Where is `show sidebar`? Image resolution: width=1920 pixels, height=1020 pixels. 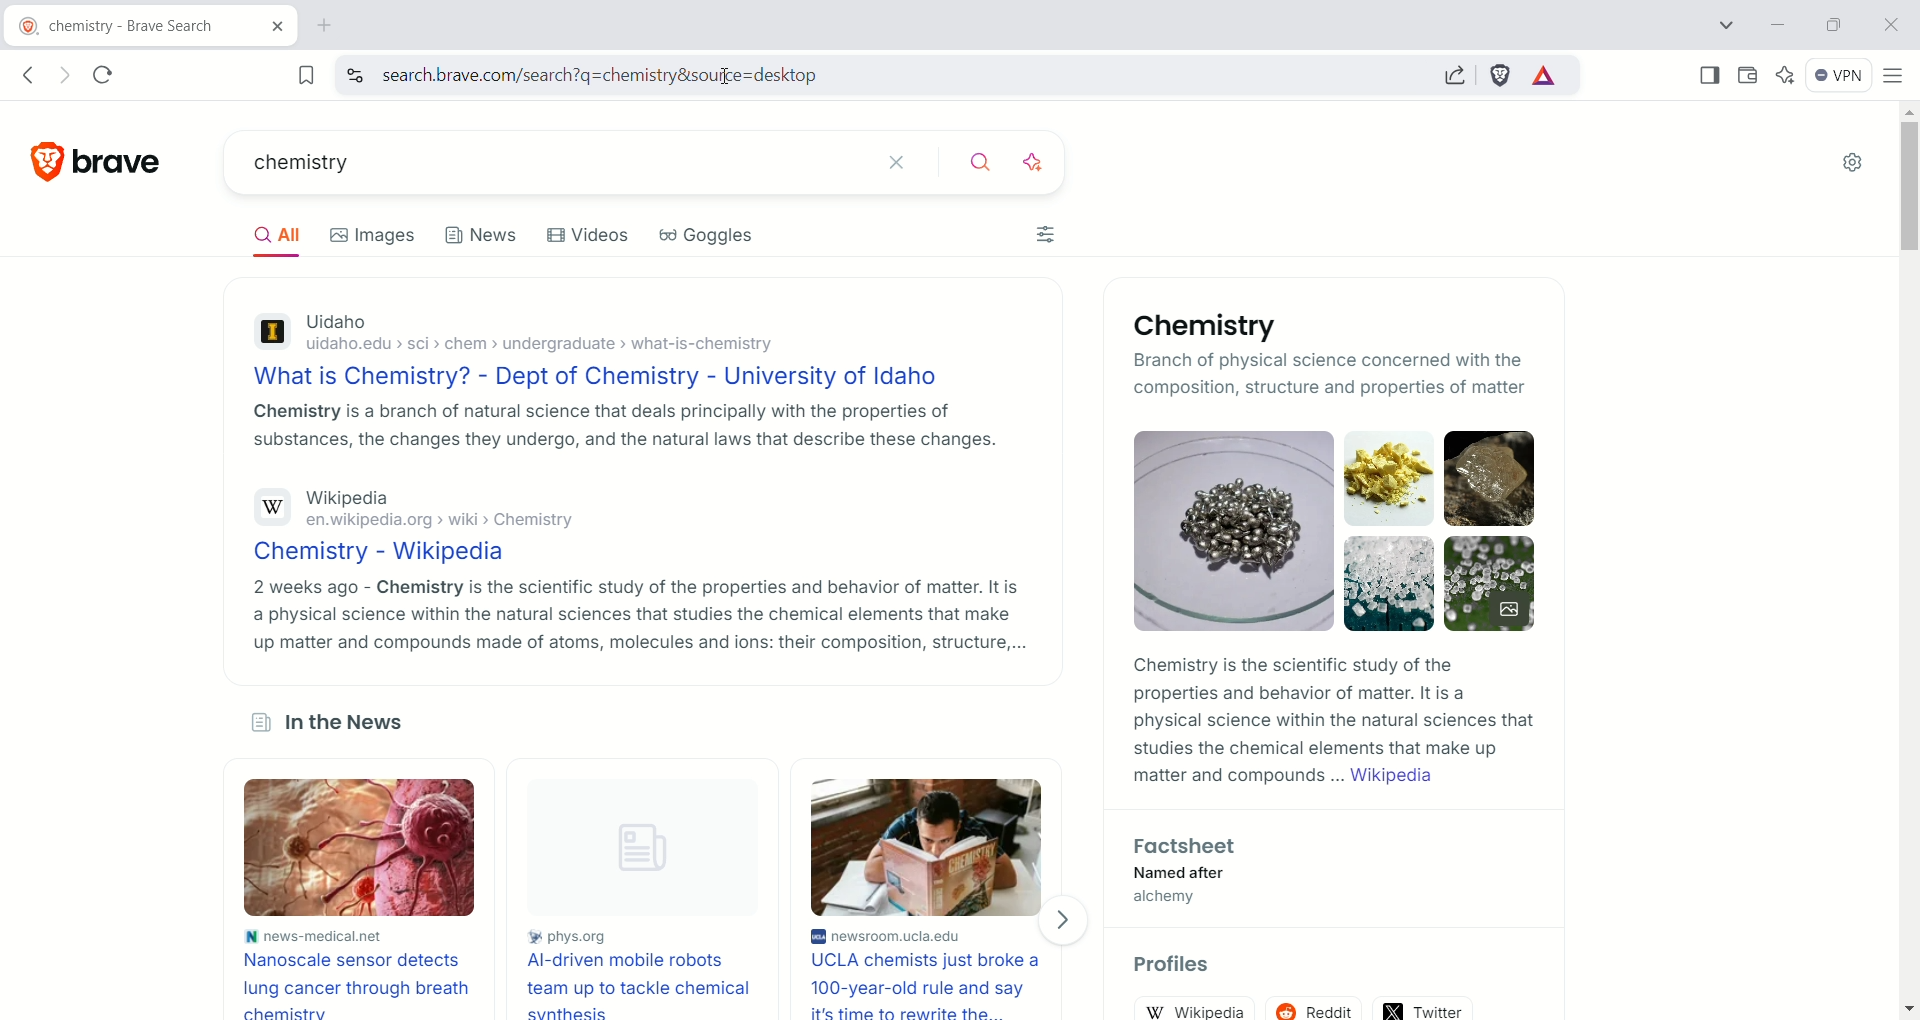
show sidebar is located at coordinates (1711, 78).